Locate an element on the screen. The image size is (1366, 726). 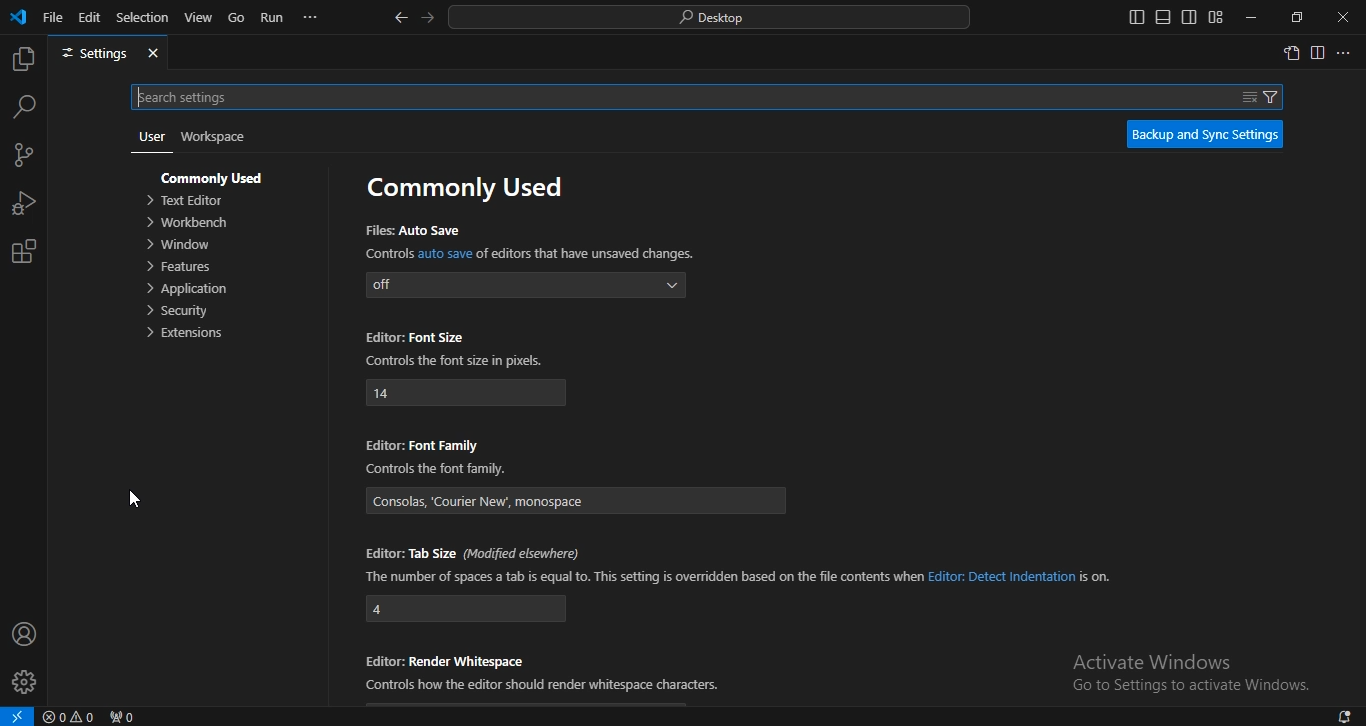
backup and sync settings is located at coordinates (1206, 135).